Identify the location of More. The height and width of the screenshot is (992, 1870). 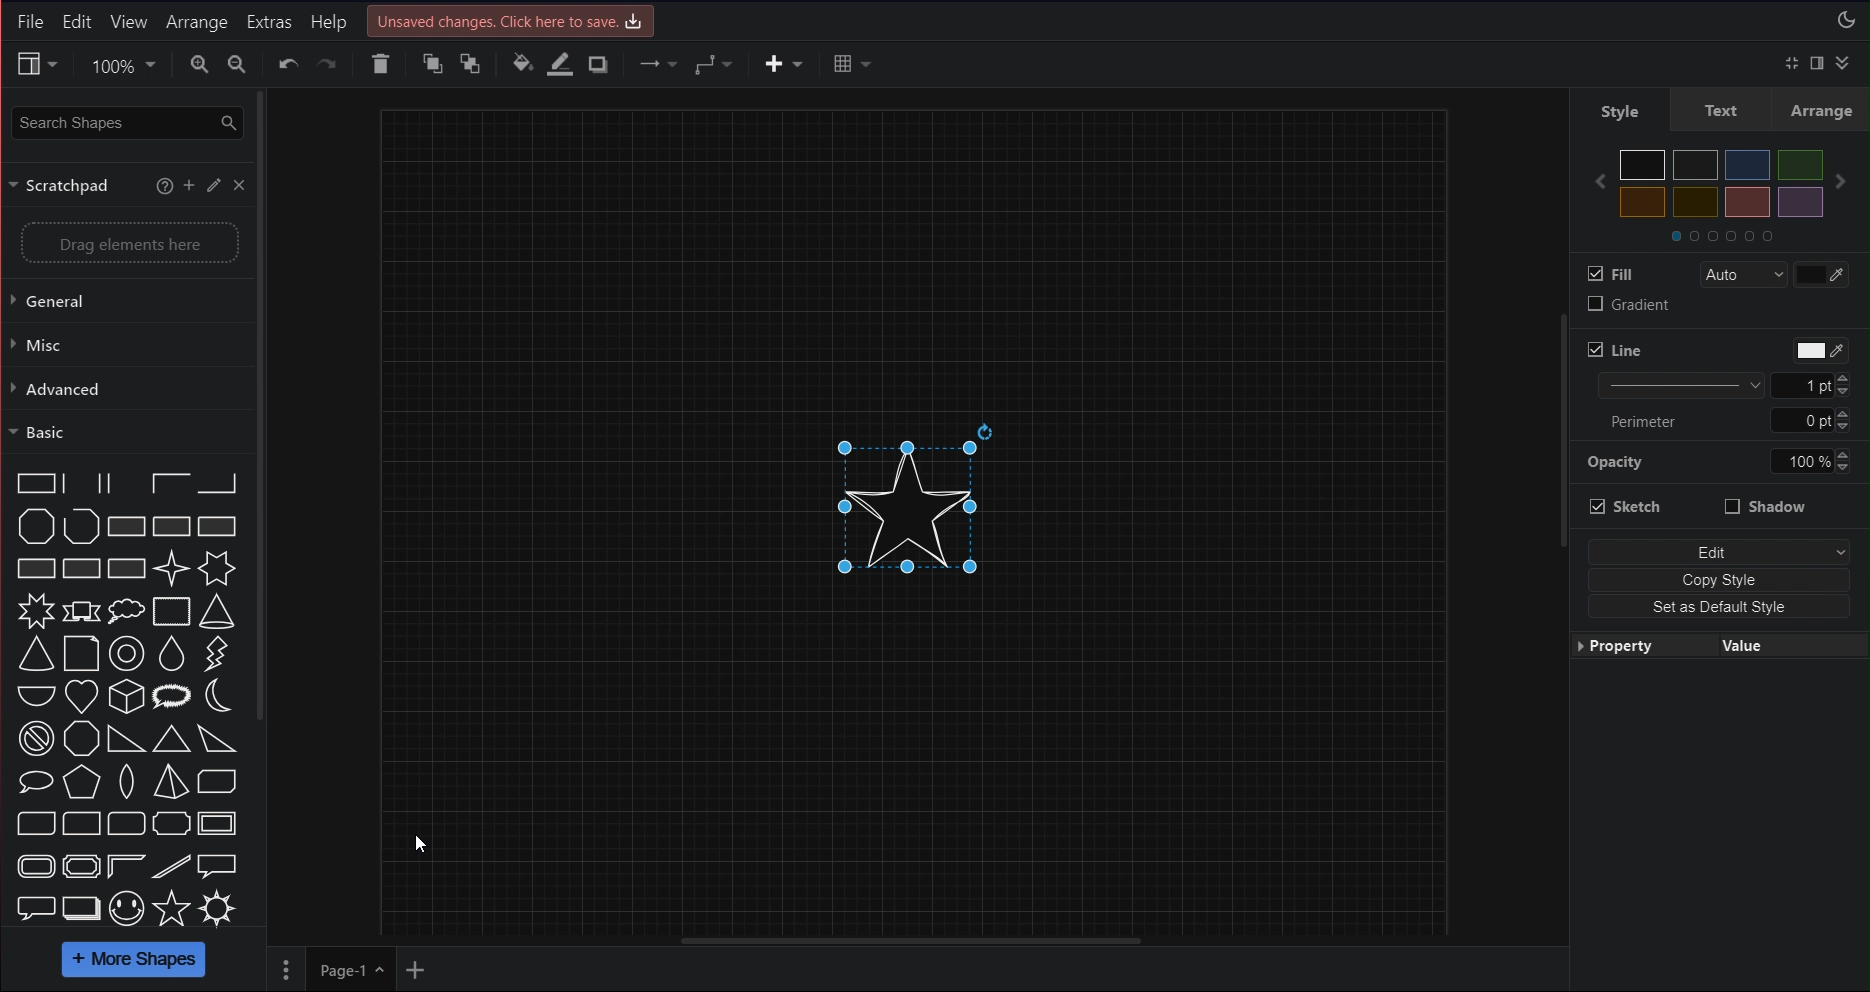
(288, 970).